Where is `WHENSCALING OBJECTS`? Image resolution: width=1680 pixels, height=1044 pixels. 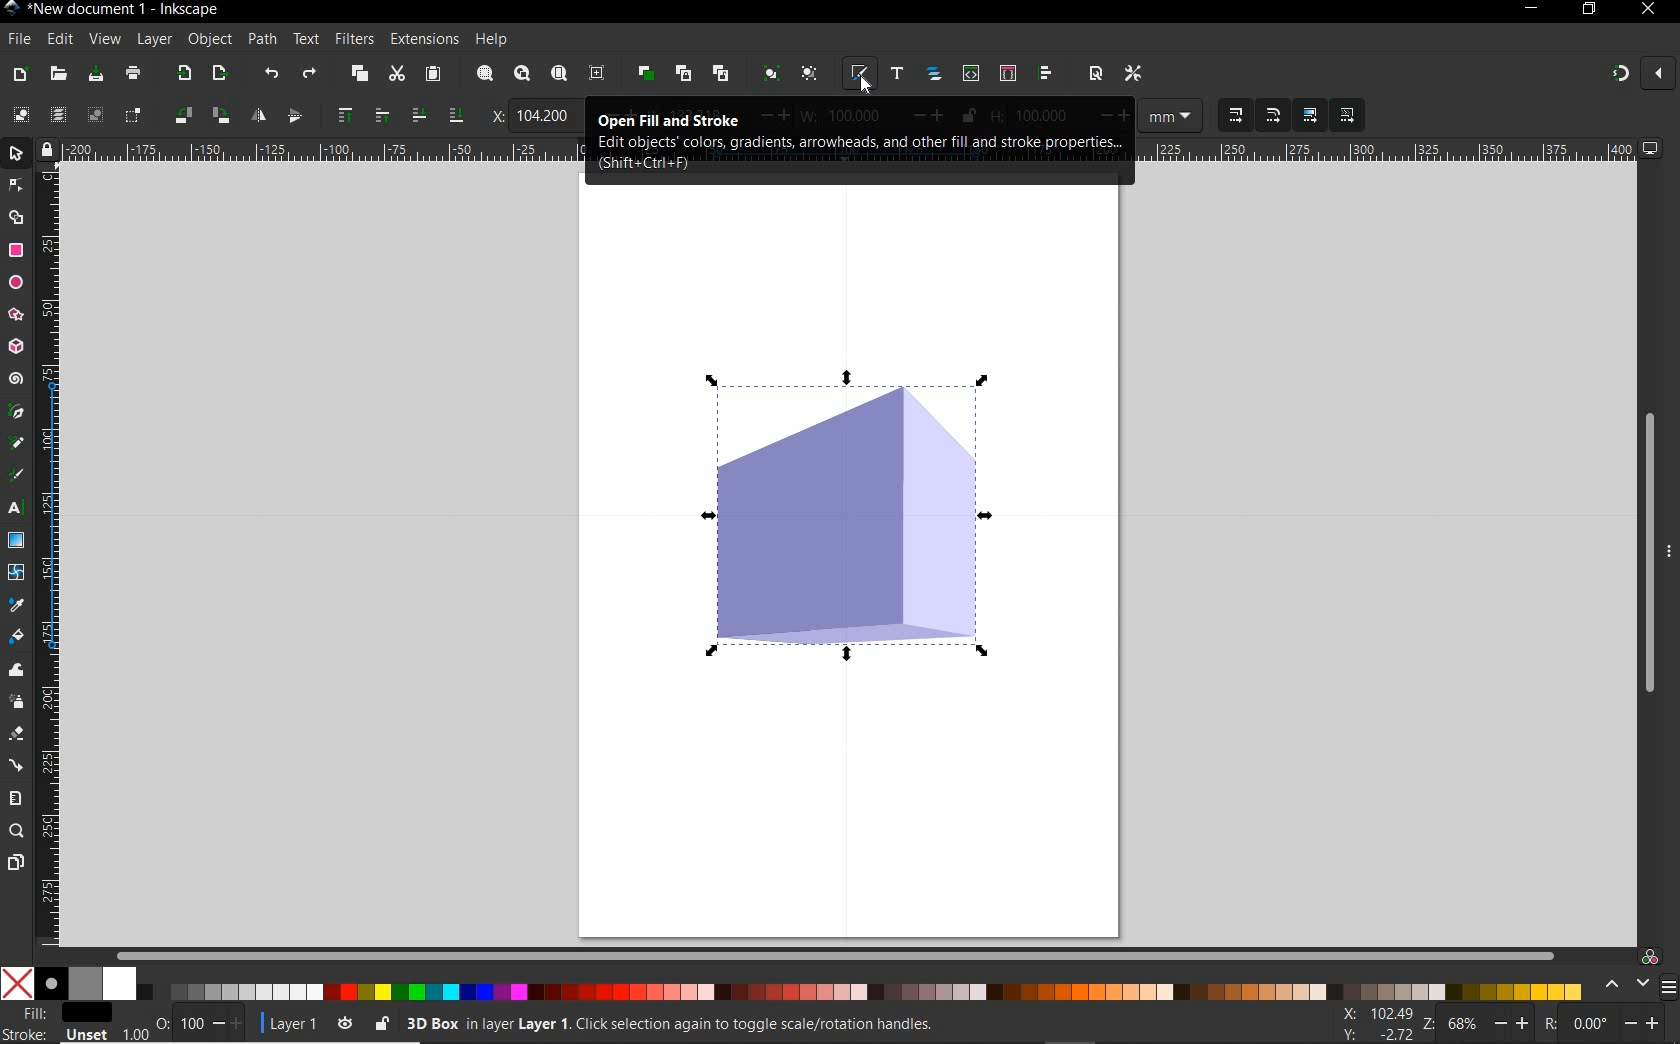 WHENSCALING OBJECTS is located at coordinates (1273, 115).